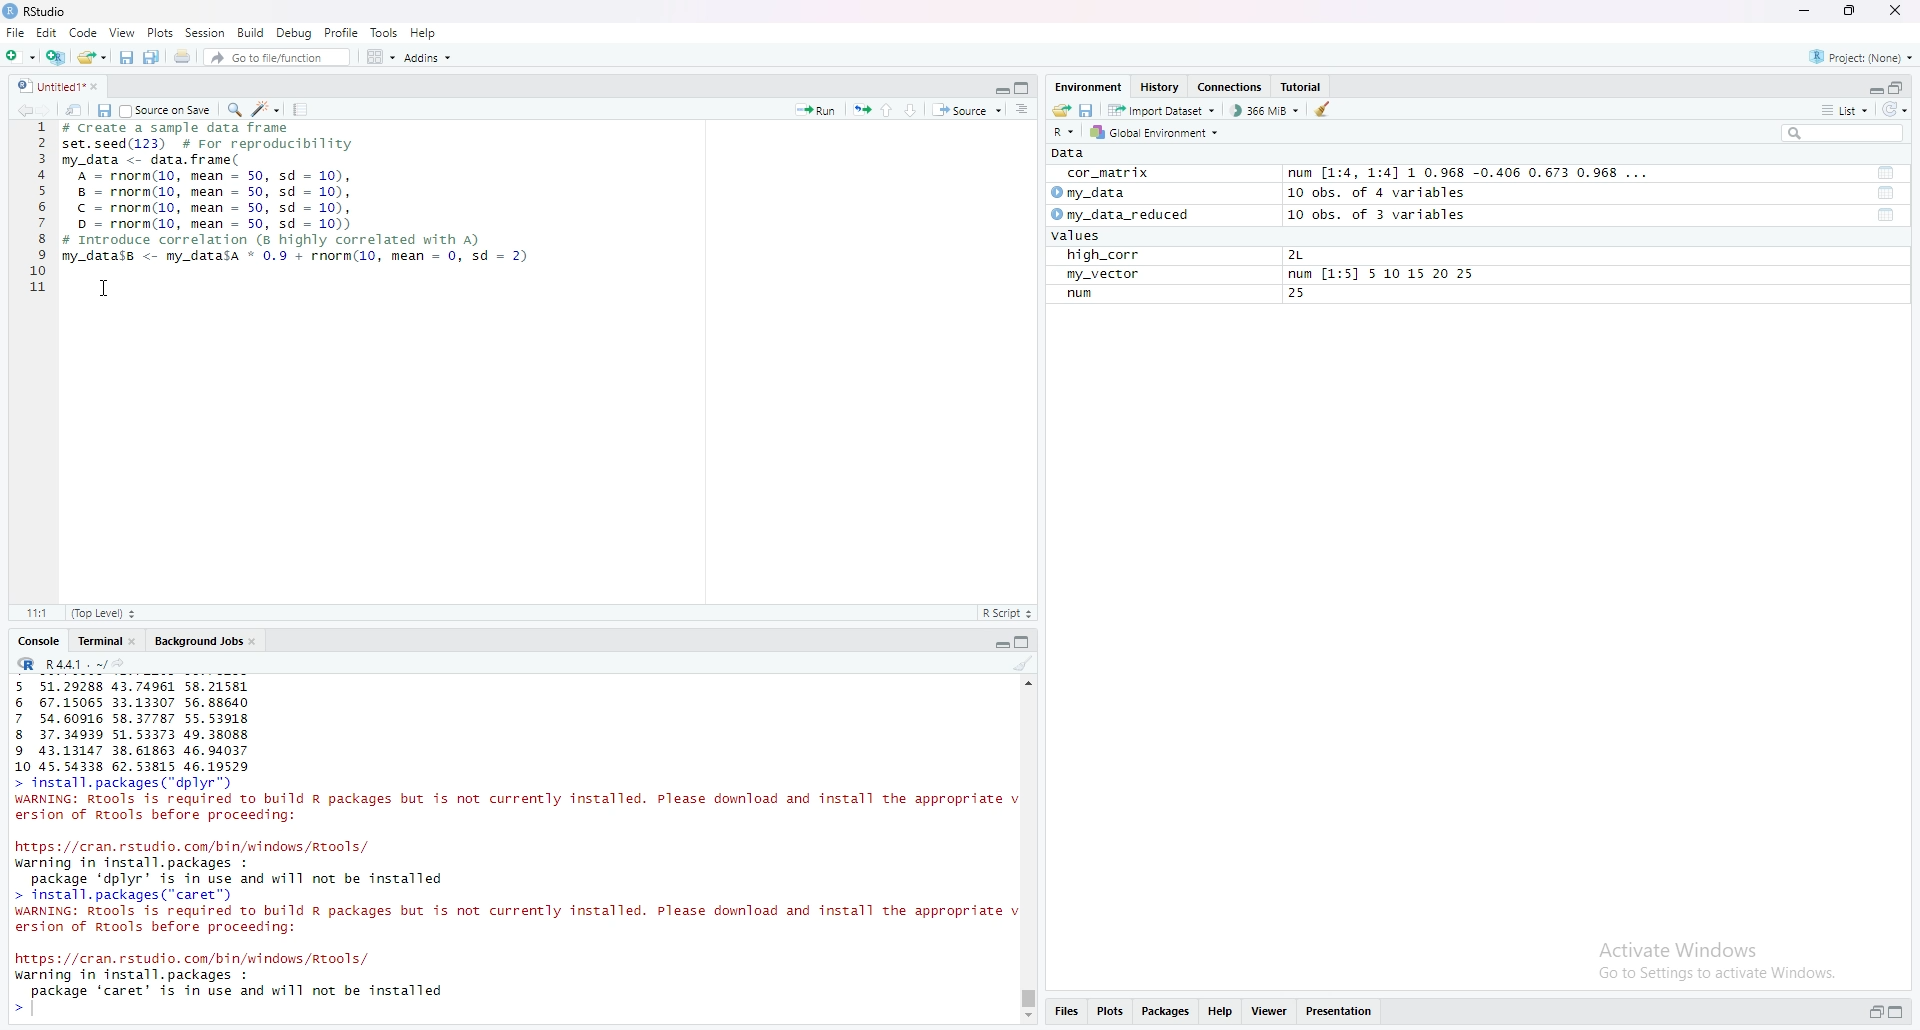 This screenshot has width=1920, height=1030. I want to click on share, so click(120, 664).